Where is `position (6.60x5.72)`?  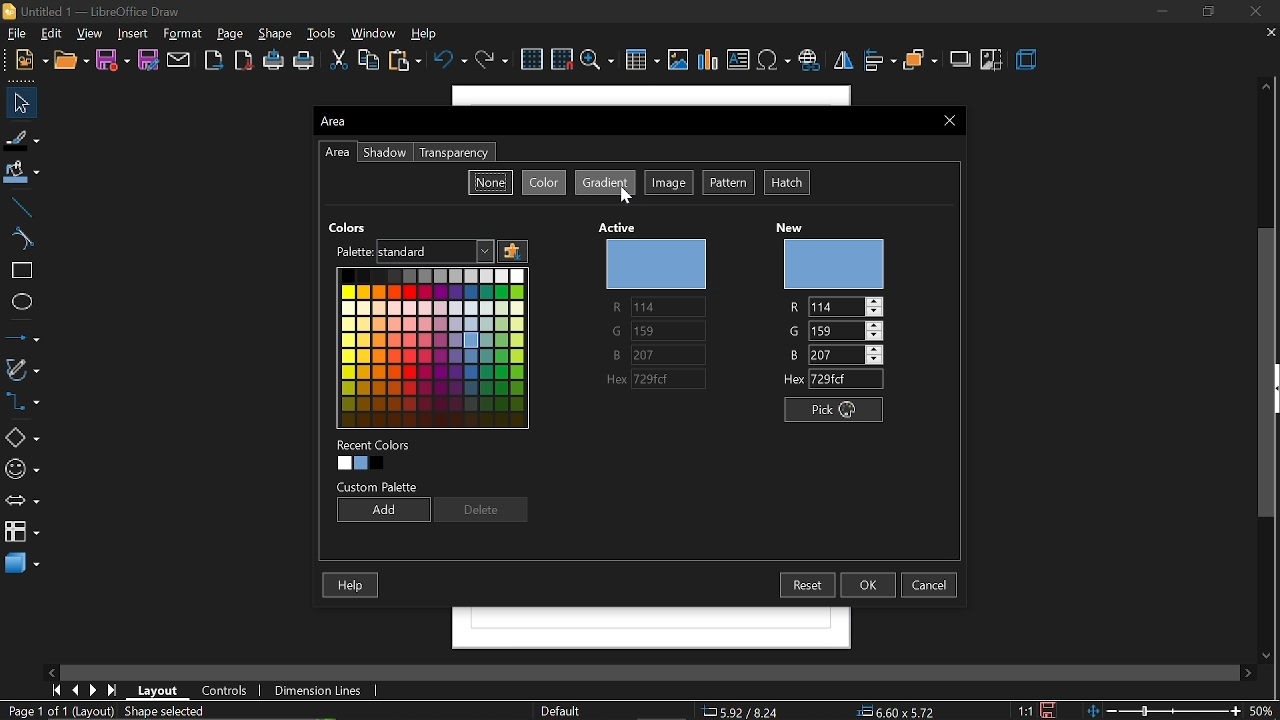
position (6.60x5.72) is located at coordinates (900, 710).